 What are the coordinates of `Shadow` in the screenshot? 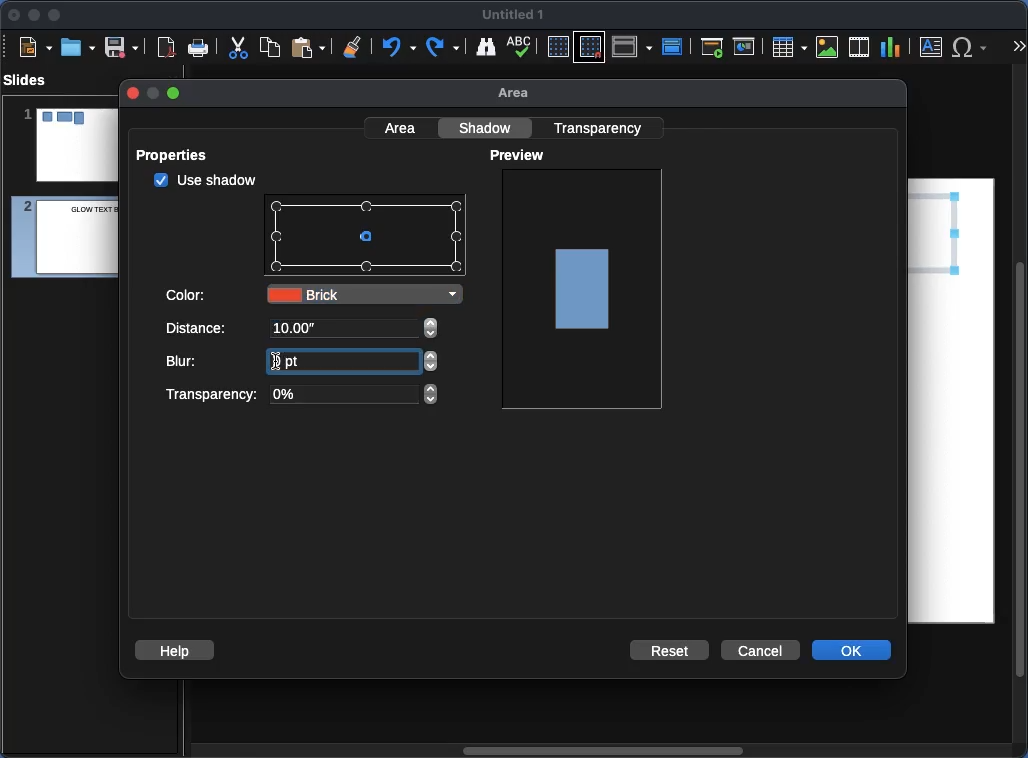 It's located at (488, 127).